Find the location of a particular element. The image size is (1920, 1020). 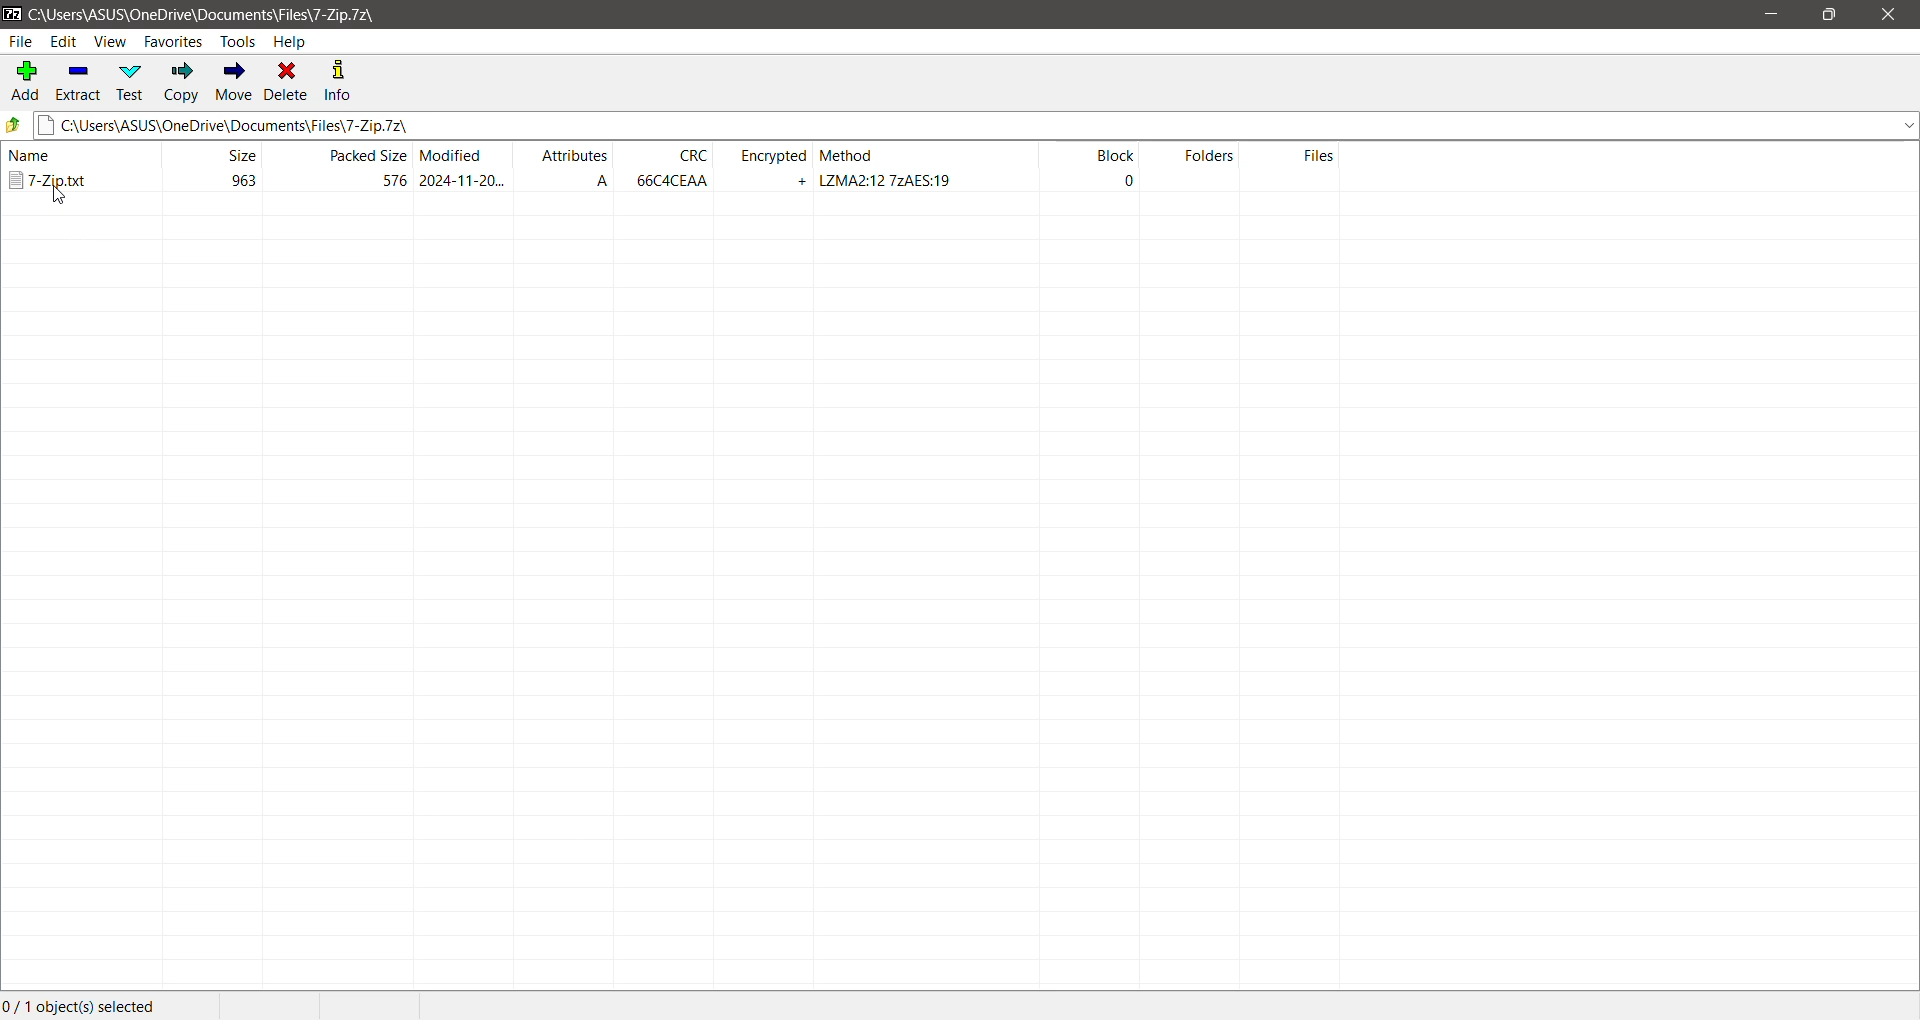

CRC is located at coordinates (670, 168).